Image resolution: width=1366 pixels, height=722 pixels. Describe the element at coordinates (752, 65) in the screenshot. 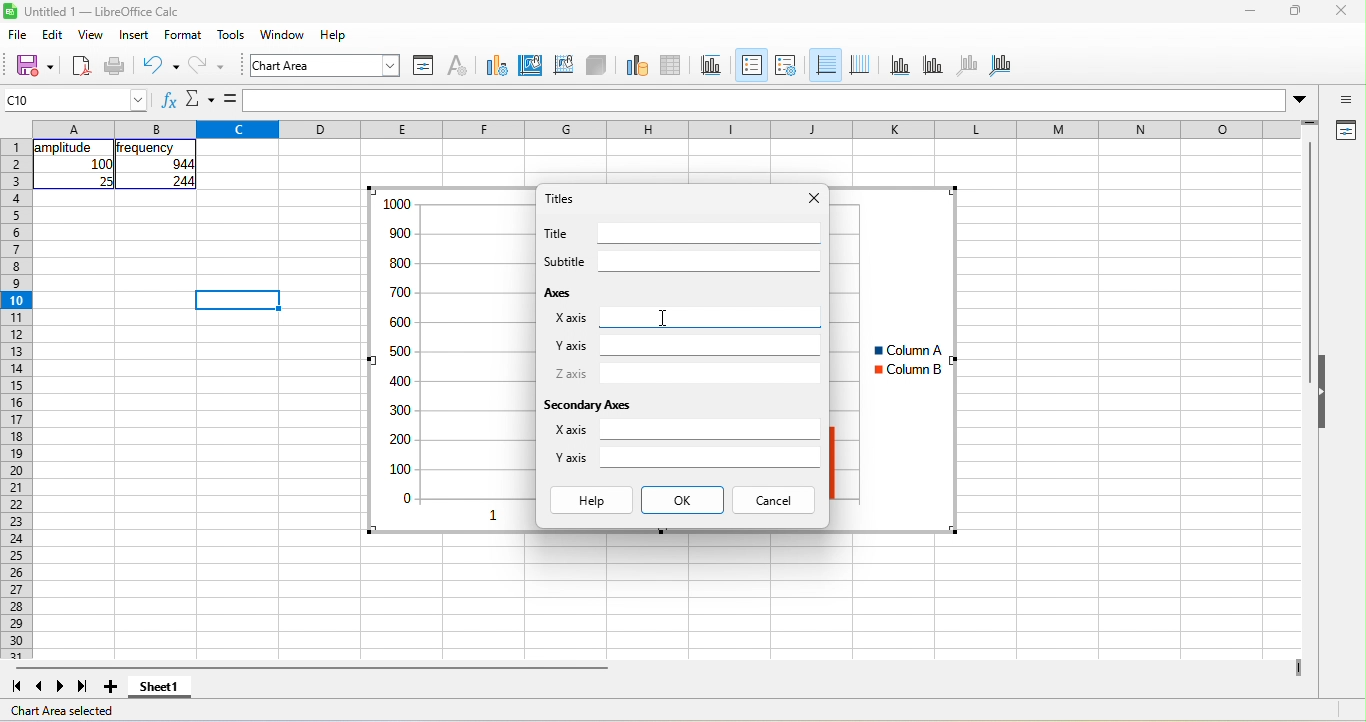

I see `legend on\off` at that location.